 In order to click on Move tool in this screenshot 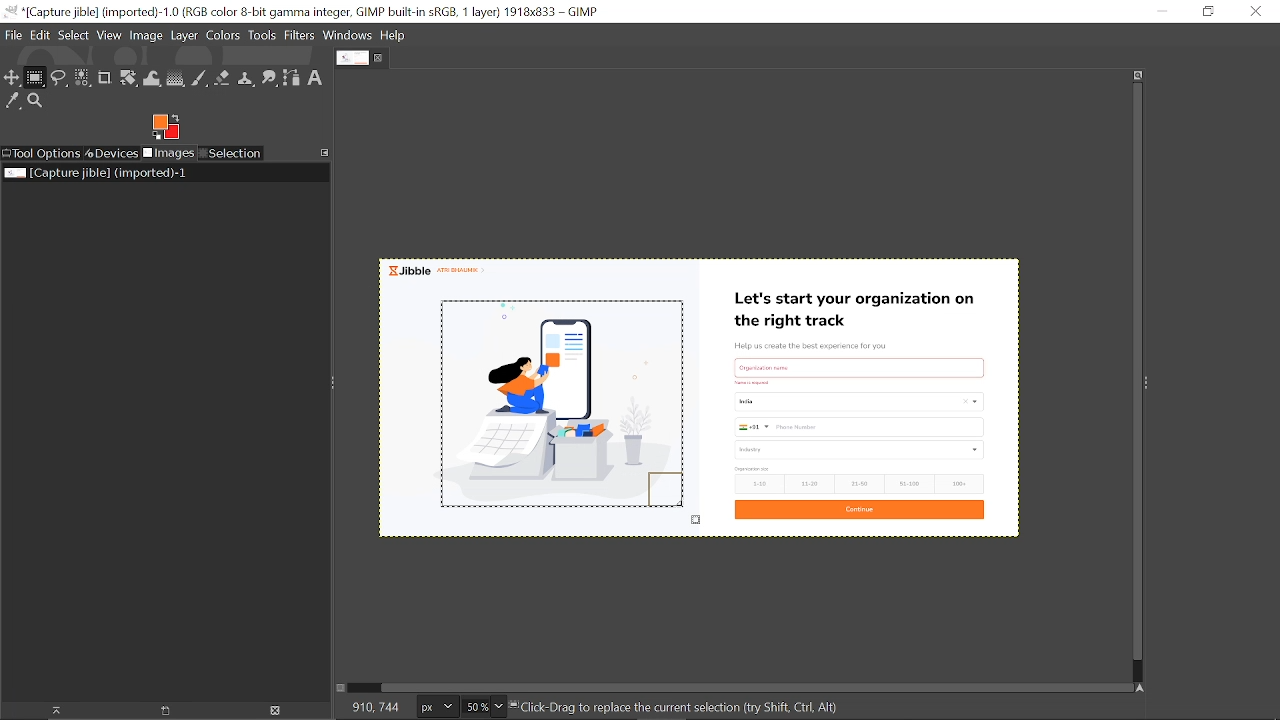, I will do `click(13, 79)`.